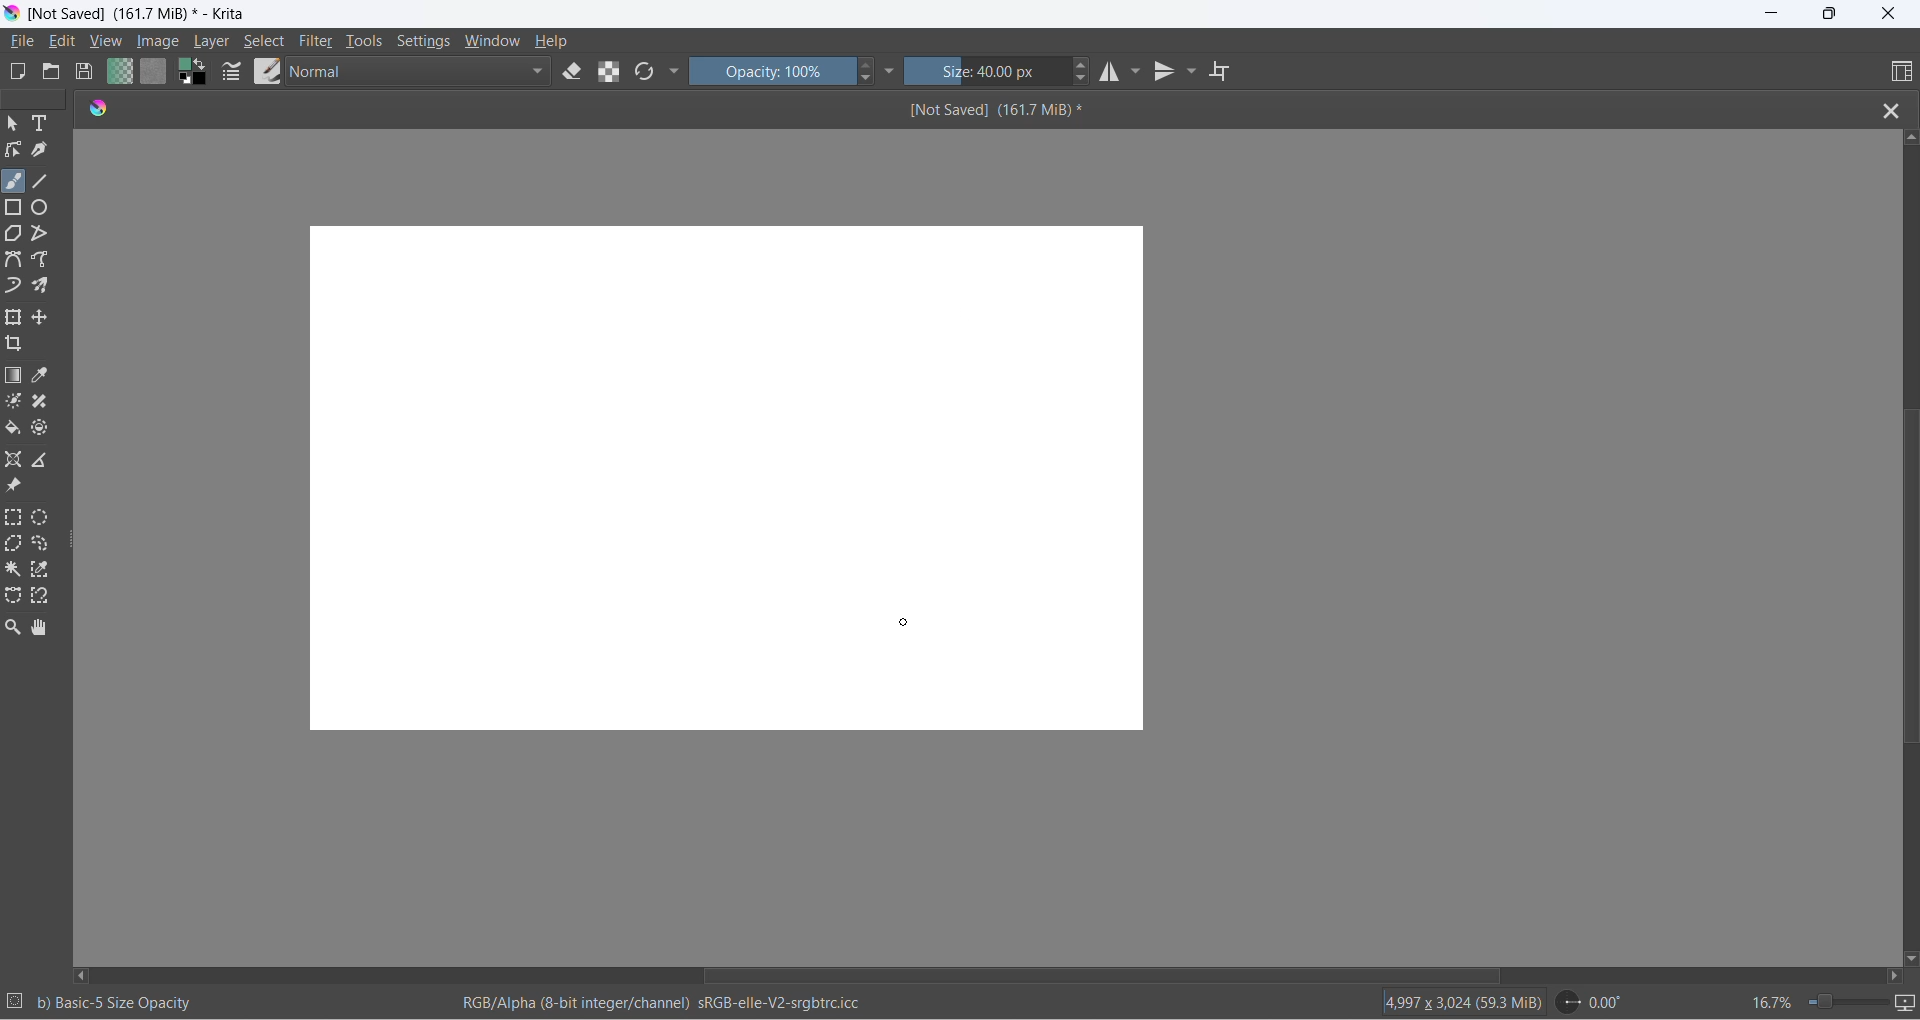 Image resolution: width=1920 pixels, height=1020 pixels. What do you see at coordinates (44, 598) in the screenshot?
I see `magnetic curve selection tool` at bounding box center [44, 598].